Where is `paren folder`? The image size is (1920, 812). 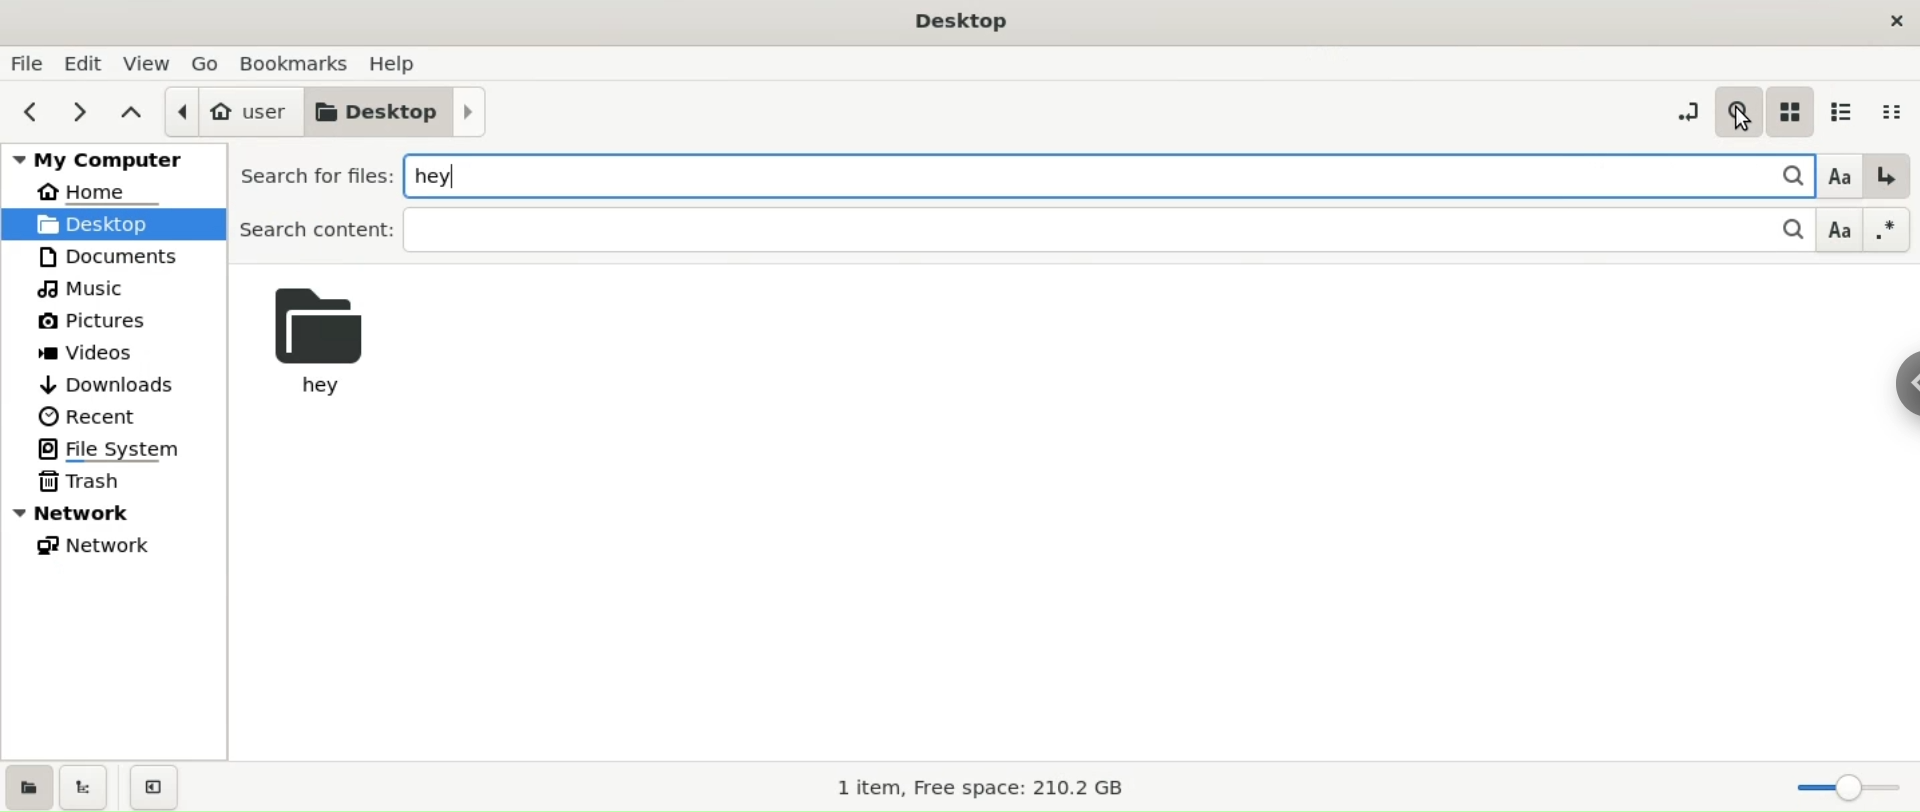 paren folder is located at coordinates (130, 113).